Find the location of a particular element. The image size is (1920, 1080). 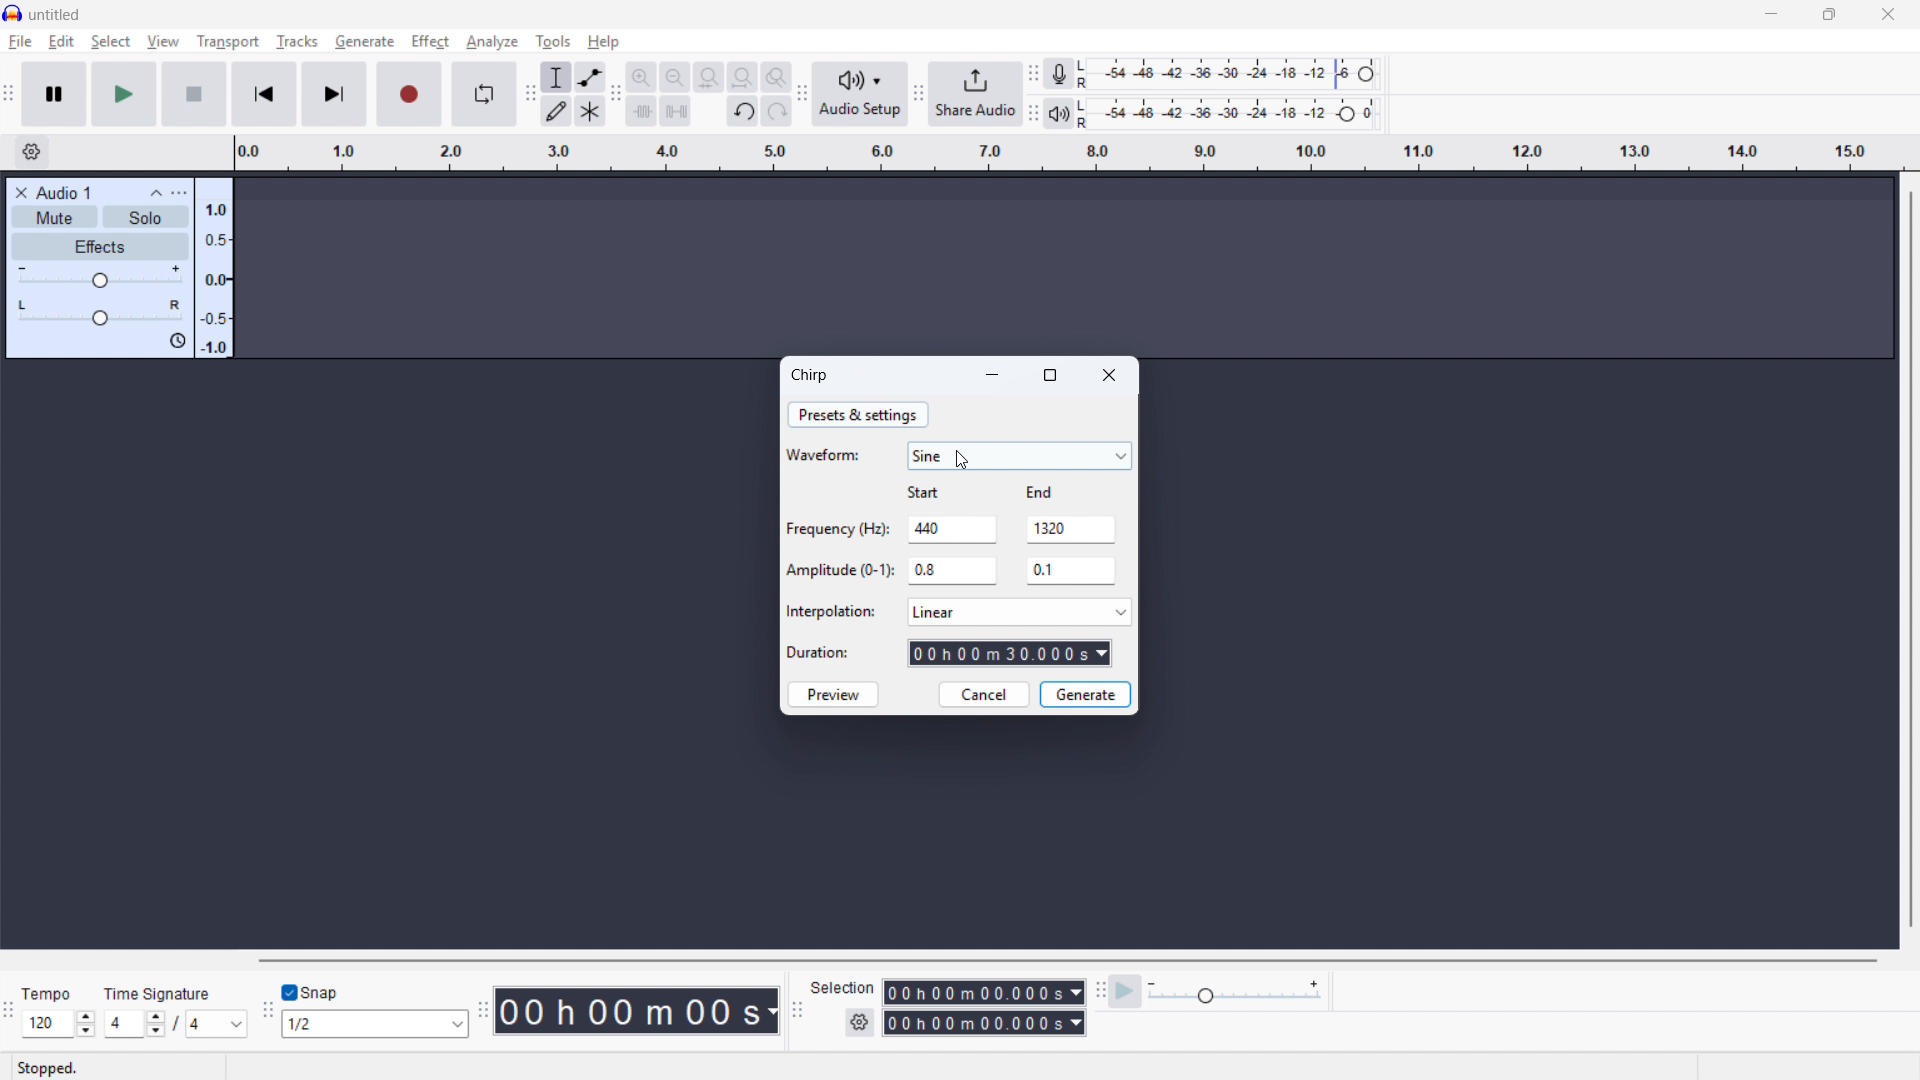

Audio setup toolbar  is located at coordinates (802, 94).